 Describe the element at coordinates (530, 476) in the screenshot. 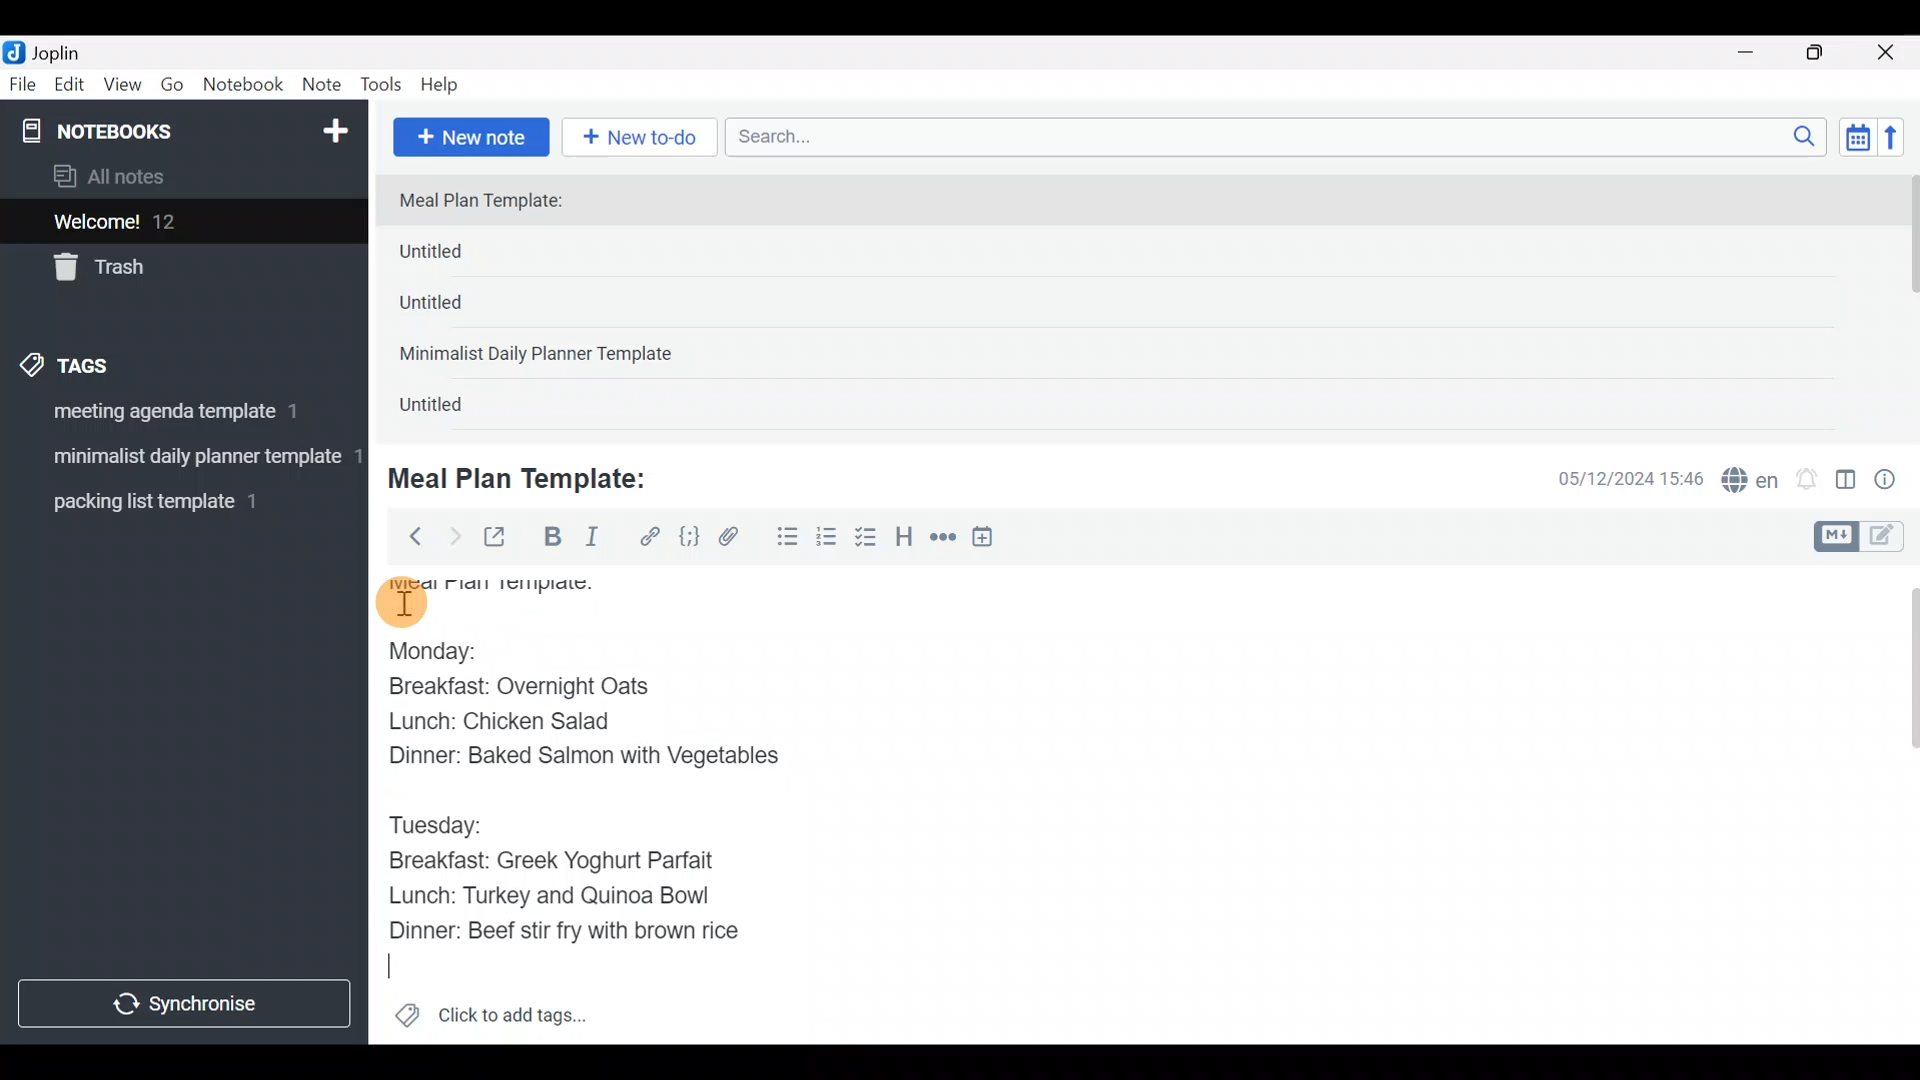

I see `Meal Plan Template:` at that location.